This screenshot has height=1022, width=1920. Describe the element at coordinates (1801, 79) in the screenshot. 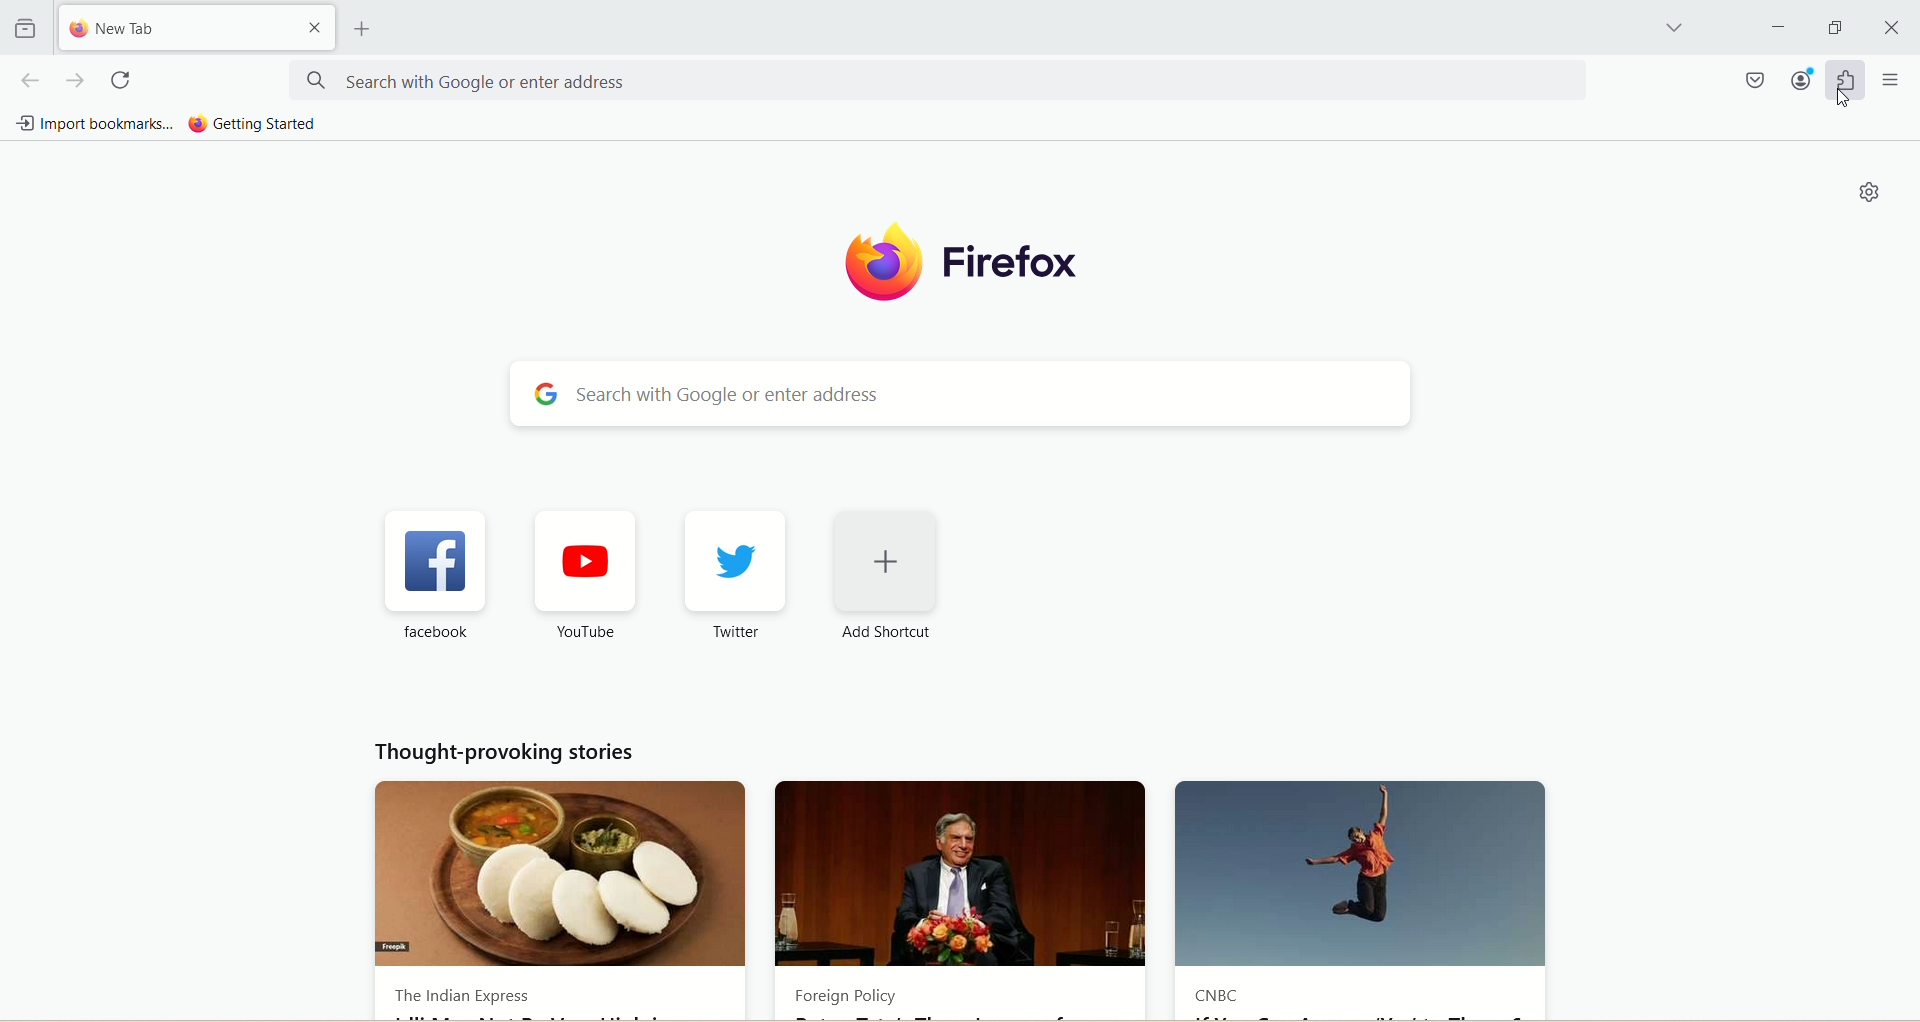

I see `Account` at that location.